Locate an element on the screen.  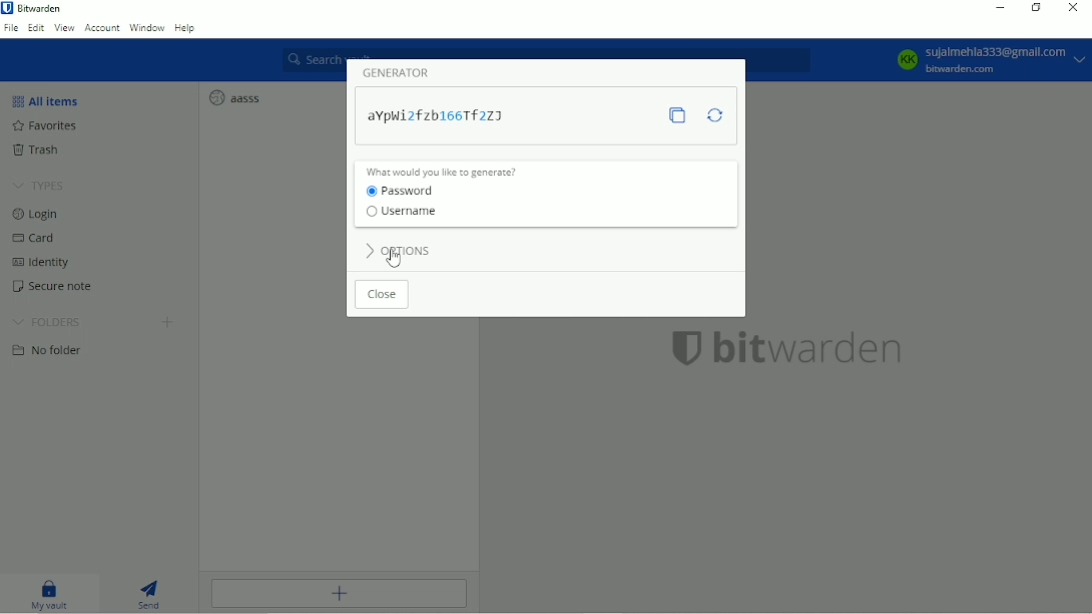
Trash is located at coordinates (37, 150).